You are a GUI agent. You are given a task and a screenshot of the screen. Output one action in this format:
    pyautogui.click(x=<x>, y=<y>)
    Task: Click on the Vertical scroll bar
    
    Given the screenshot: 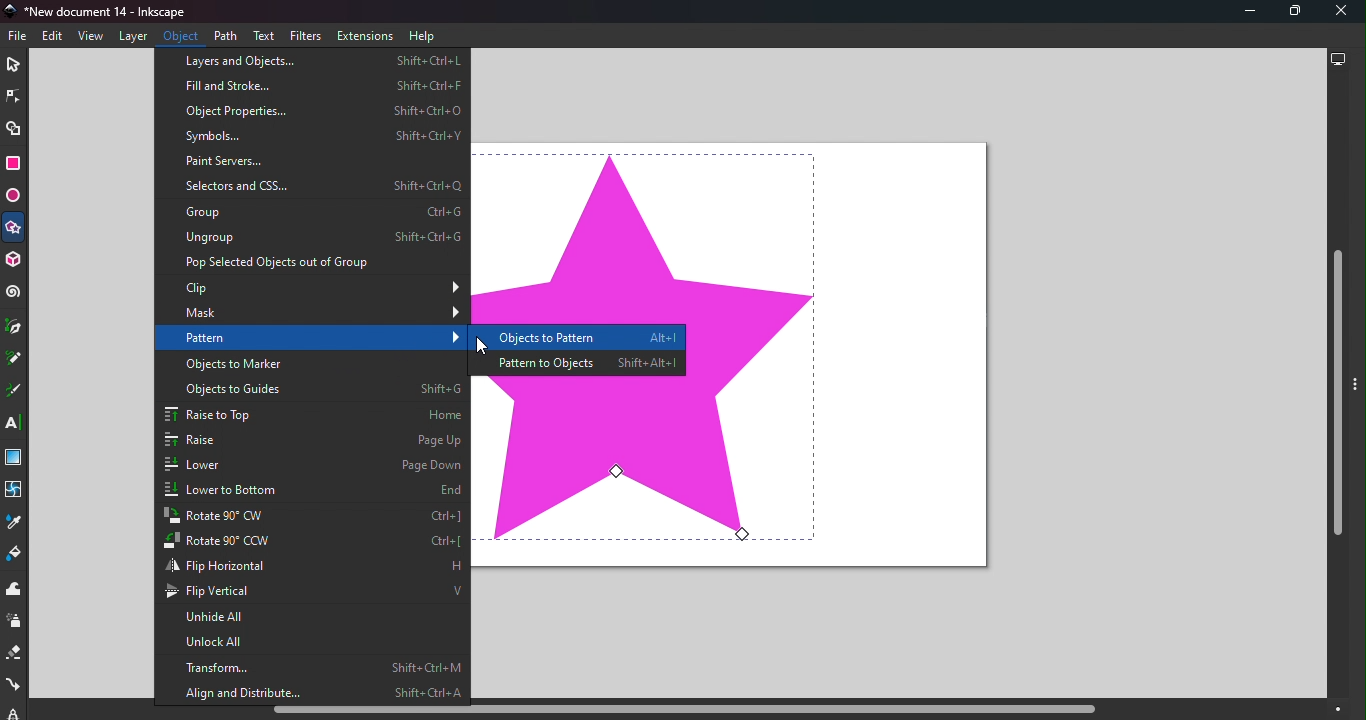 What is the action you would take?
    pyautogui.click(x=1338, y=388)
    